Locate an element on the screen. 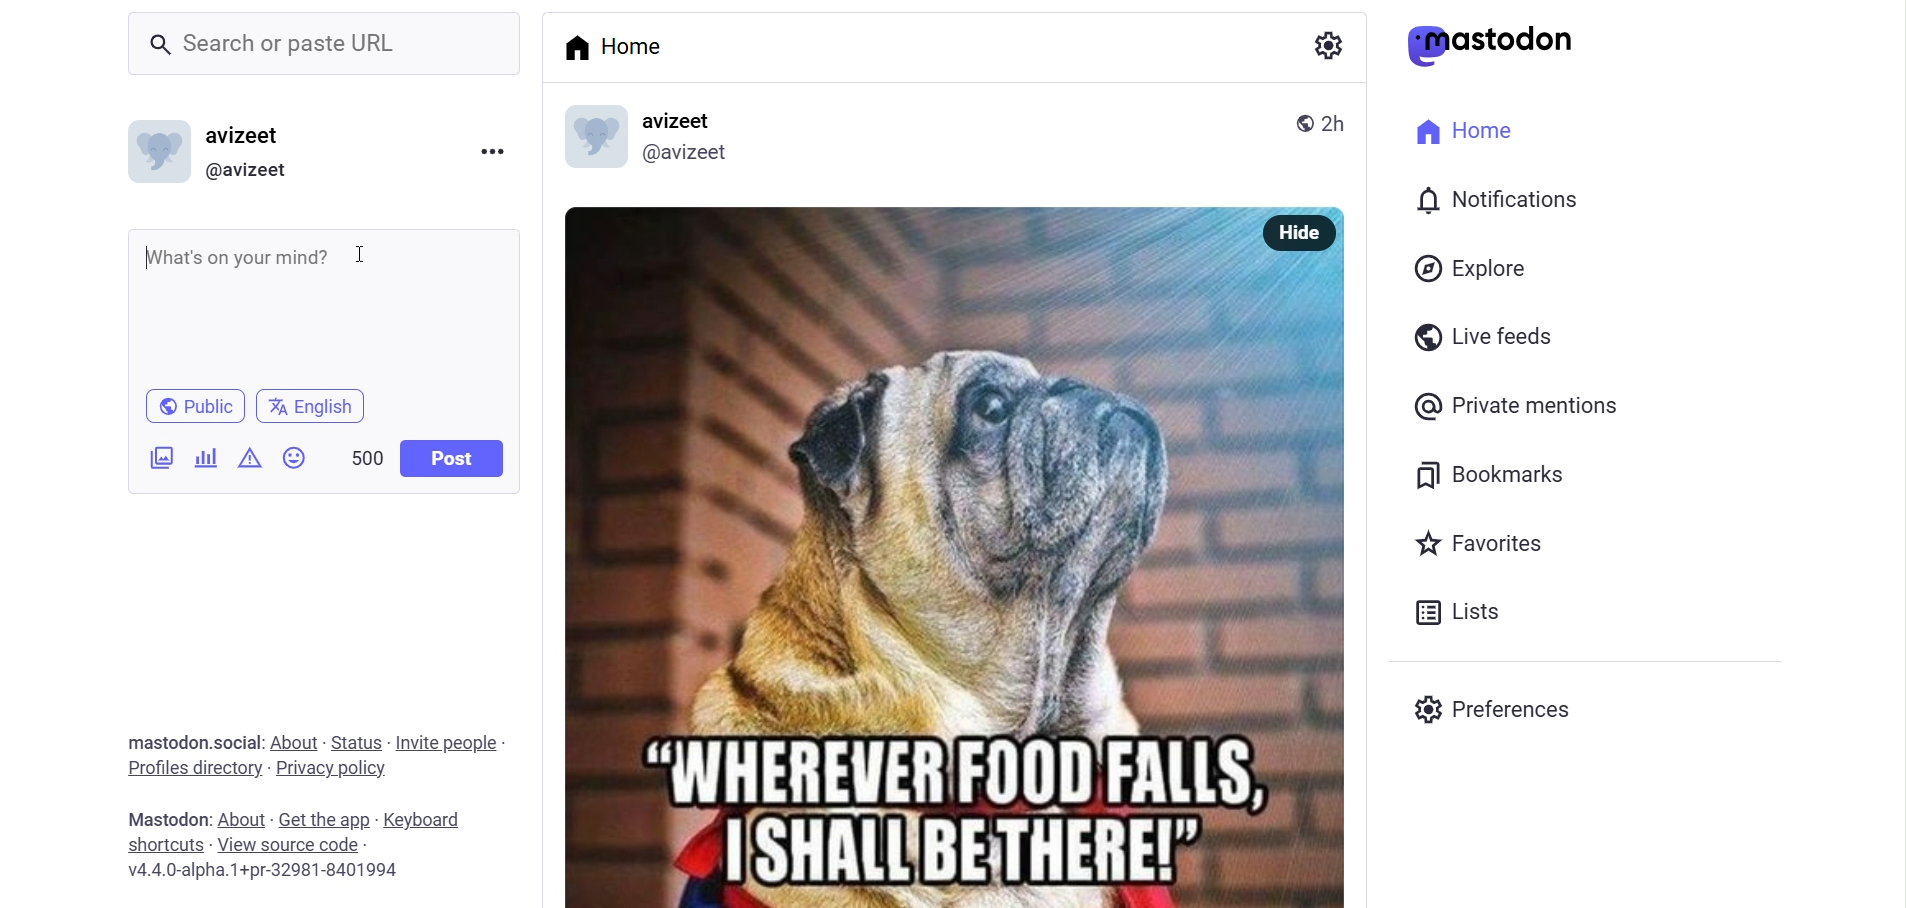 This screenshot has height=908, width=1906. Lists is located at coordinates (1465, 612).